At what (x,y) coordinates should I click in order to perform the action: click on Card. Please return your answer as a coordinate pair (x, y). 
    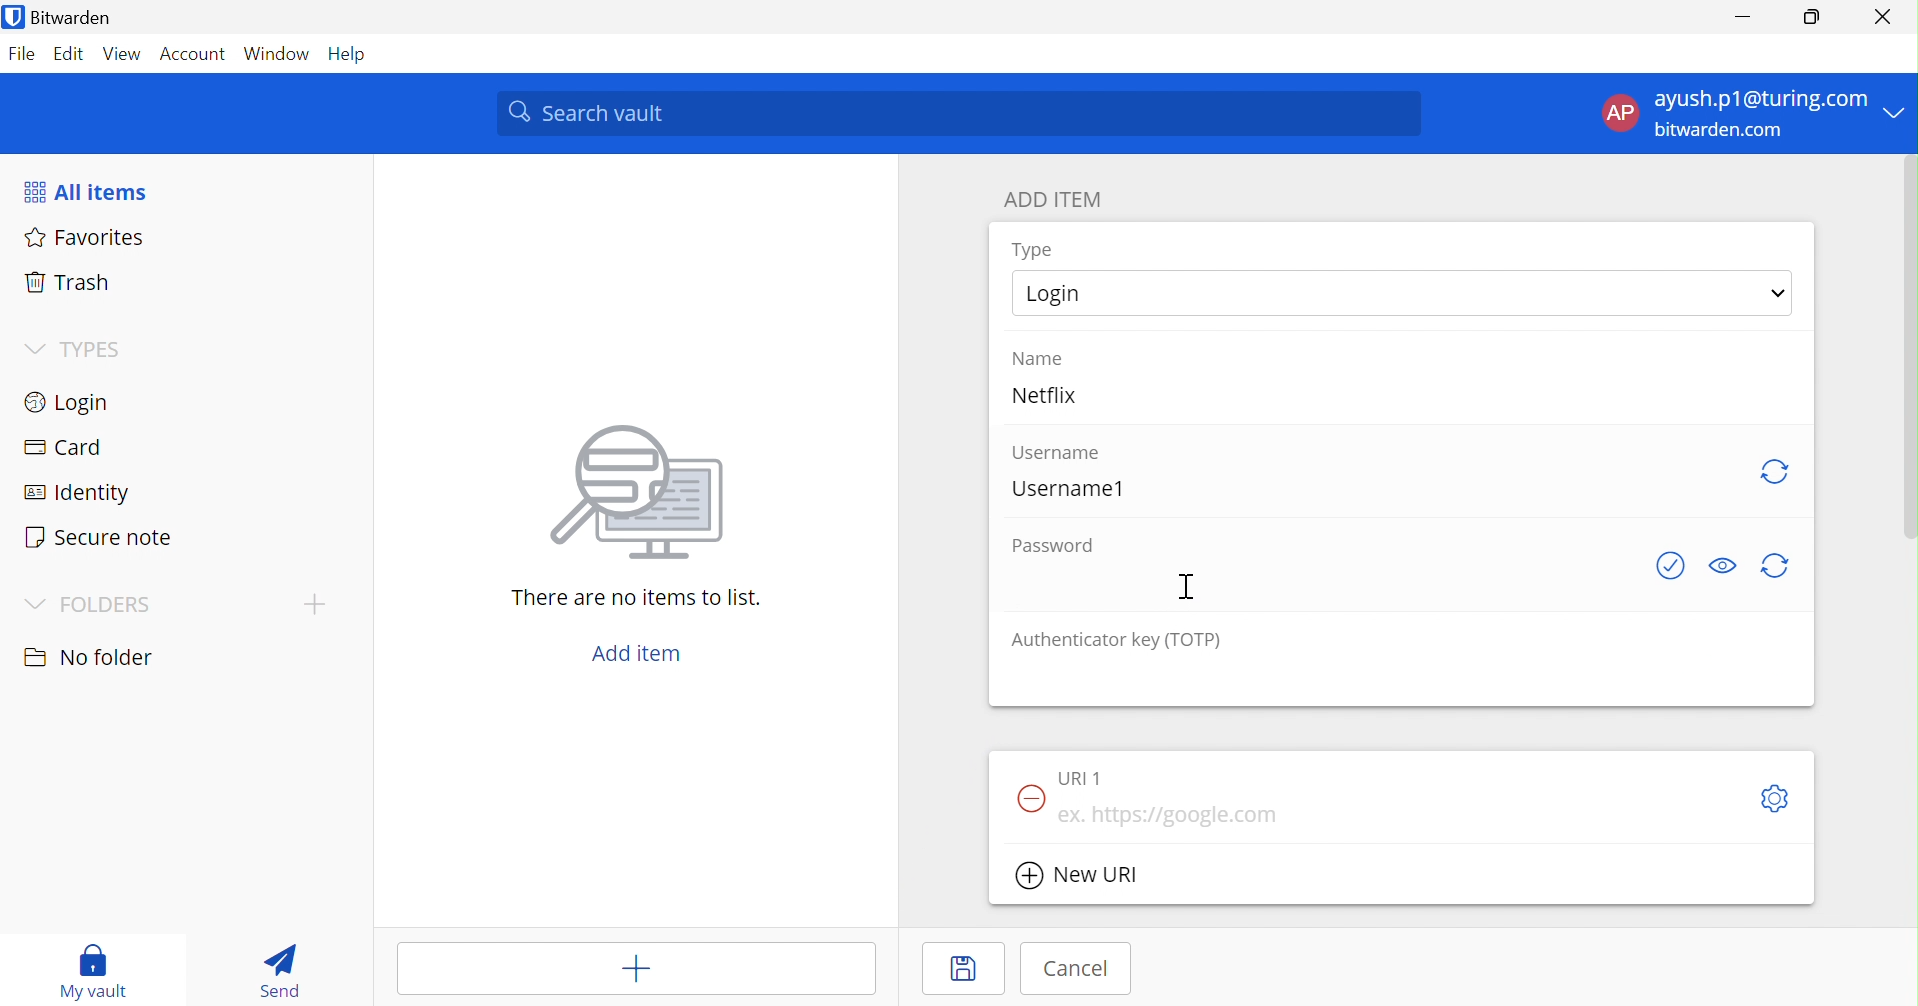
    Looking at the image, I should click on (60, 444).